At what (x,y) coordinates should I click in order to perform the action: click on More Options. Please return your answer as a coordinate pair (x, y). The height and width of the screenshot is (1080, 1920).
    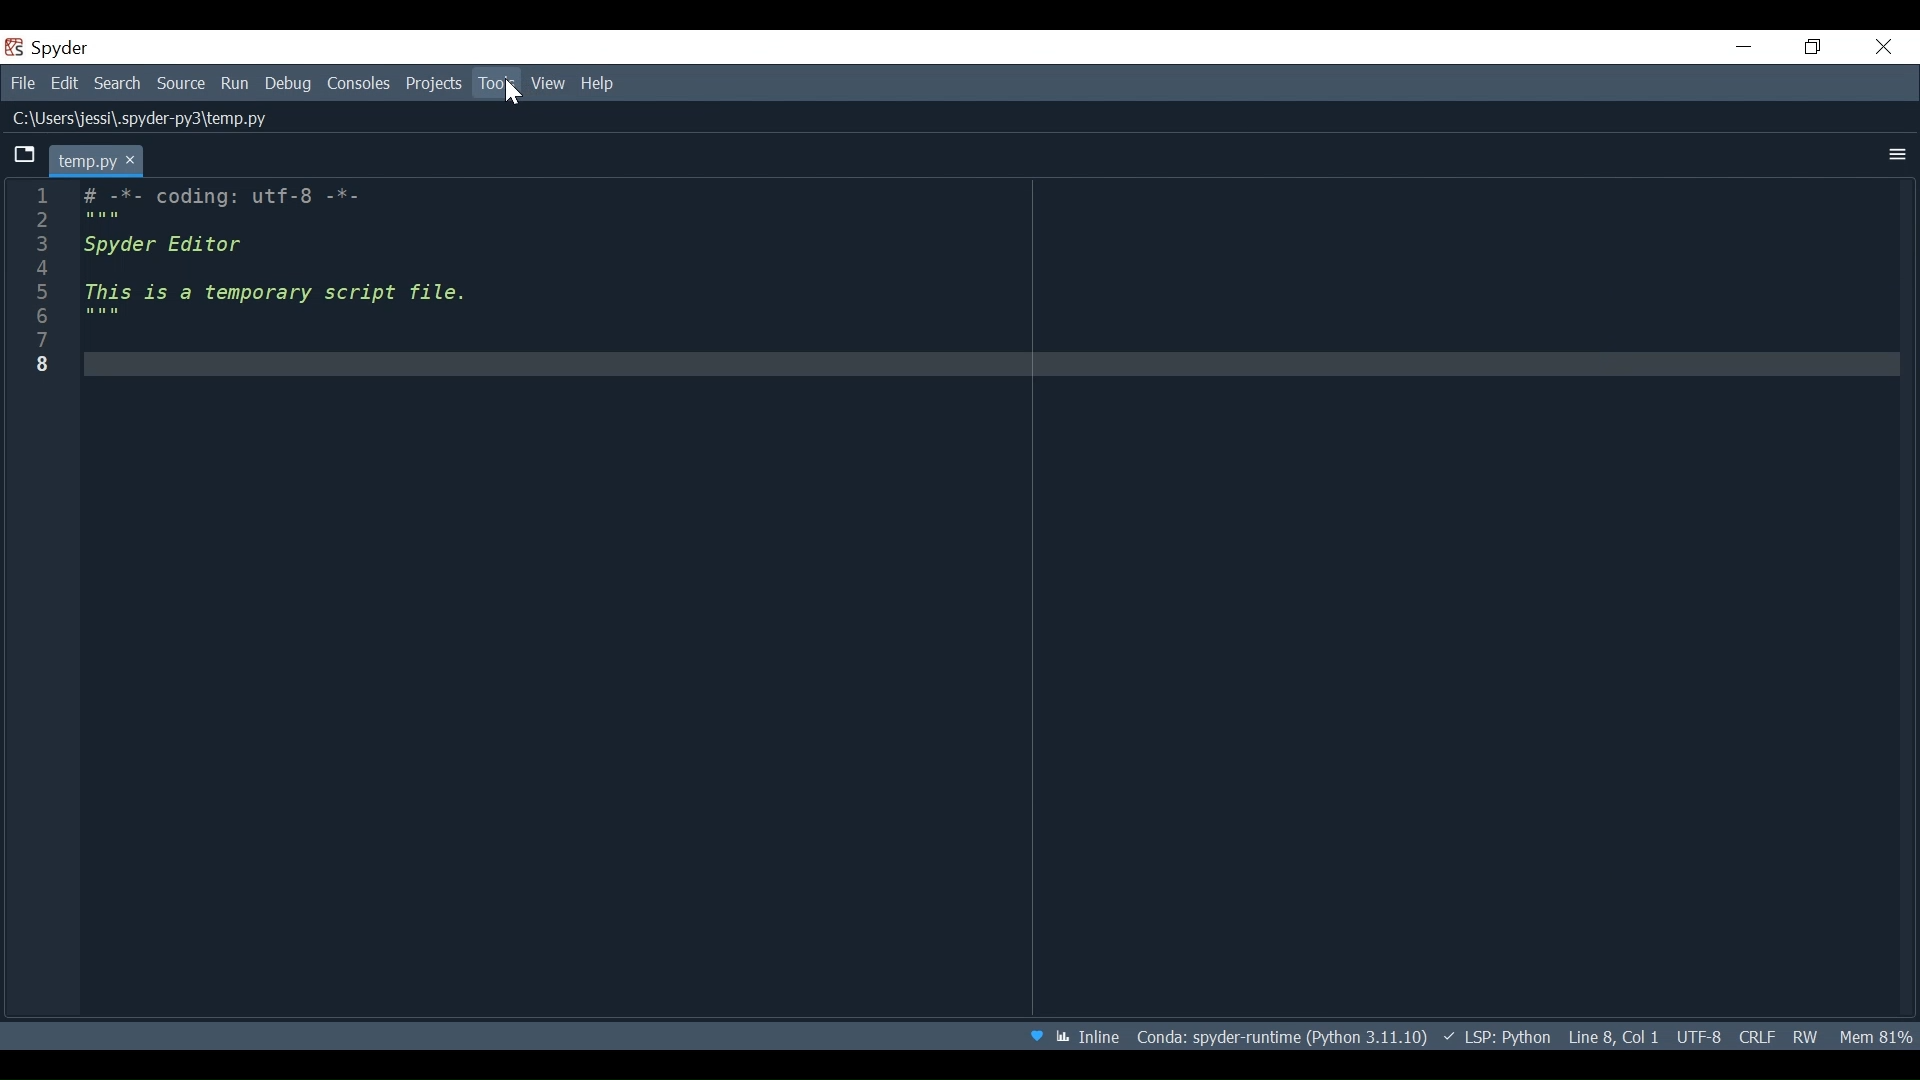
    Looking at the image, I should click on (1898, 154).